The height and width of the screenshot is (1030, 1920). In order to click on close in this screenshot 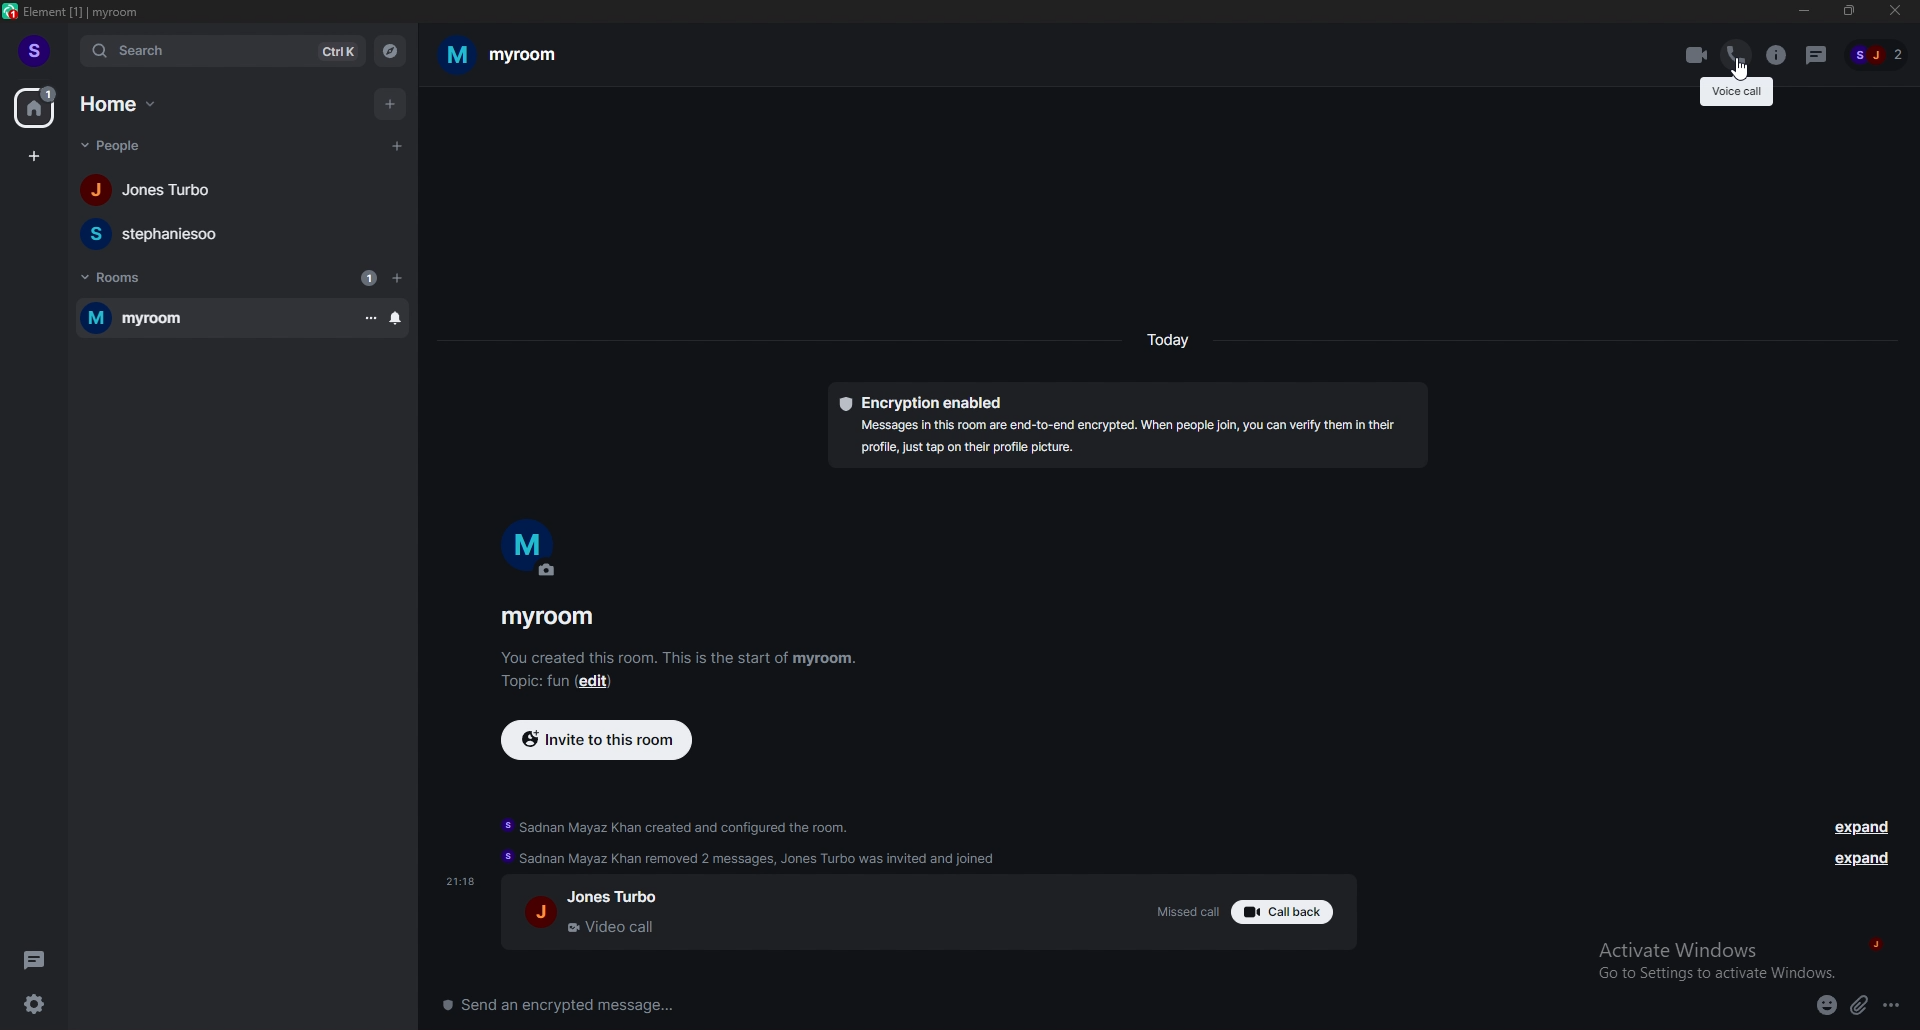, I will do `click(1892, 12)`.